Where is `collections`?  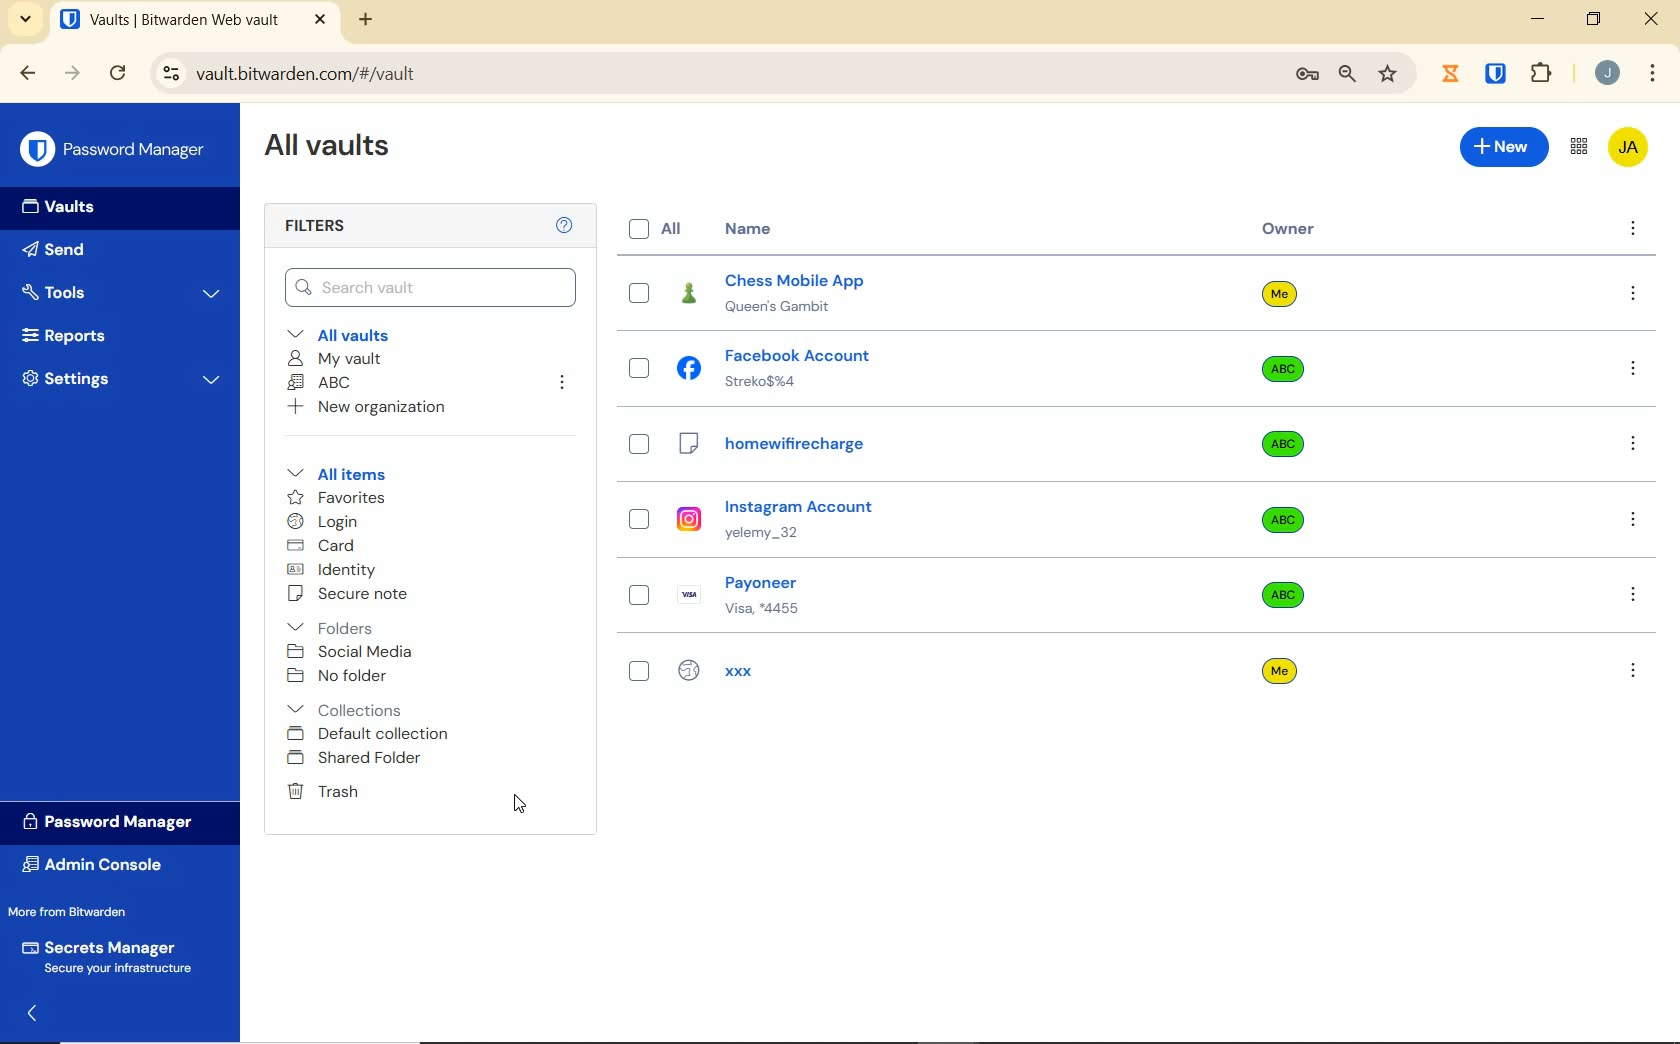 collections is located at coordinates (347, 708).